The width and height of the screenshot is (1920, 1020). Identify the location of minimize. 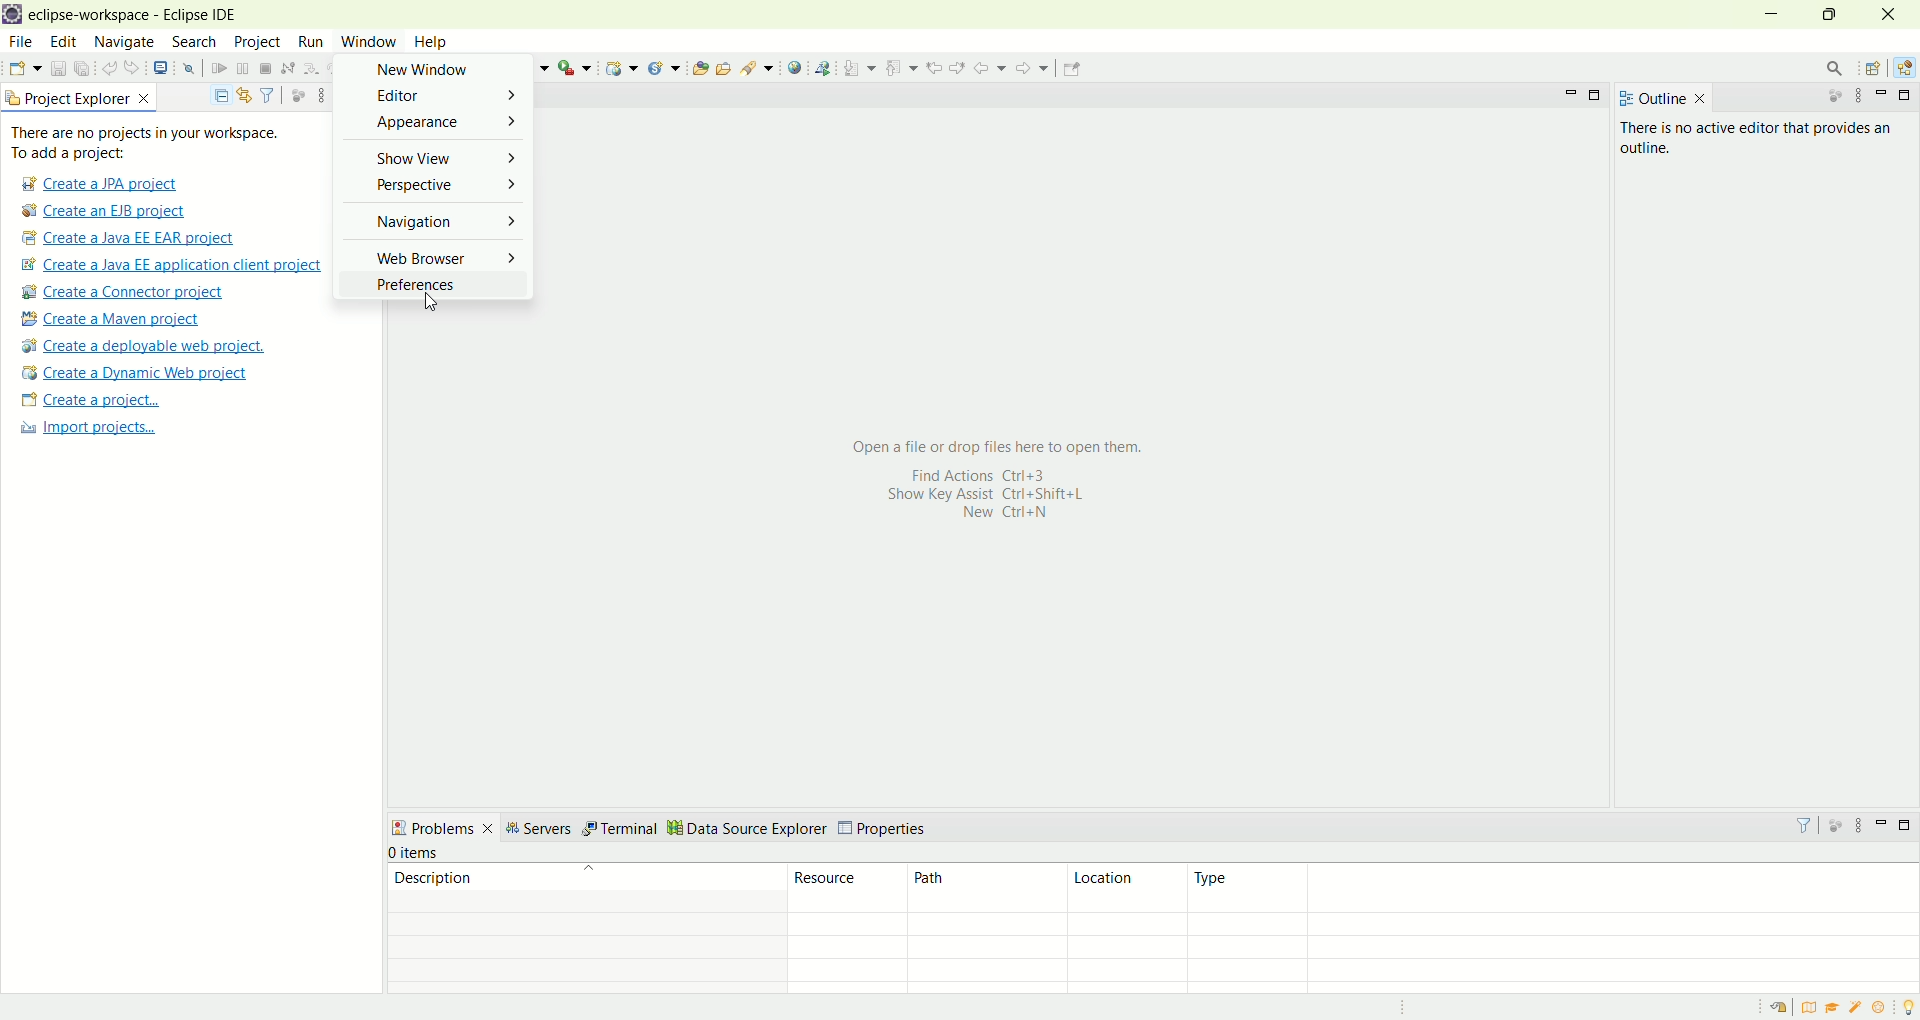
(1571, 93).